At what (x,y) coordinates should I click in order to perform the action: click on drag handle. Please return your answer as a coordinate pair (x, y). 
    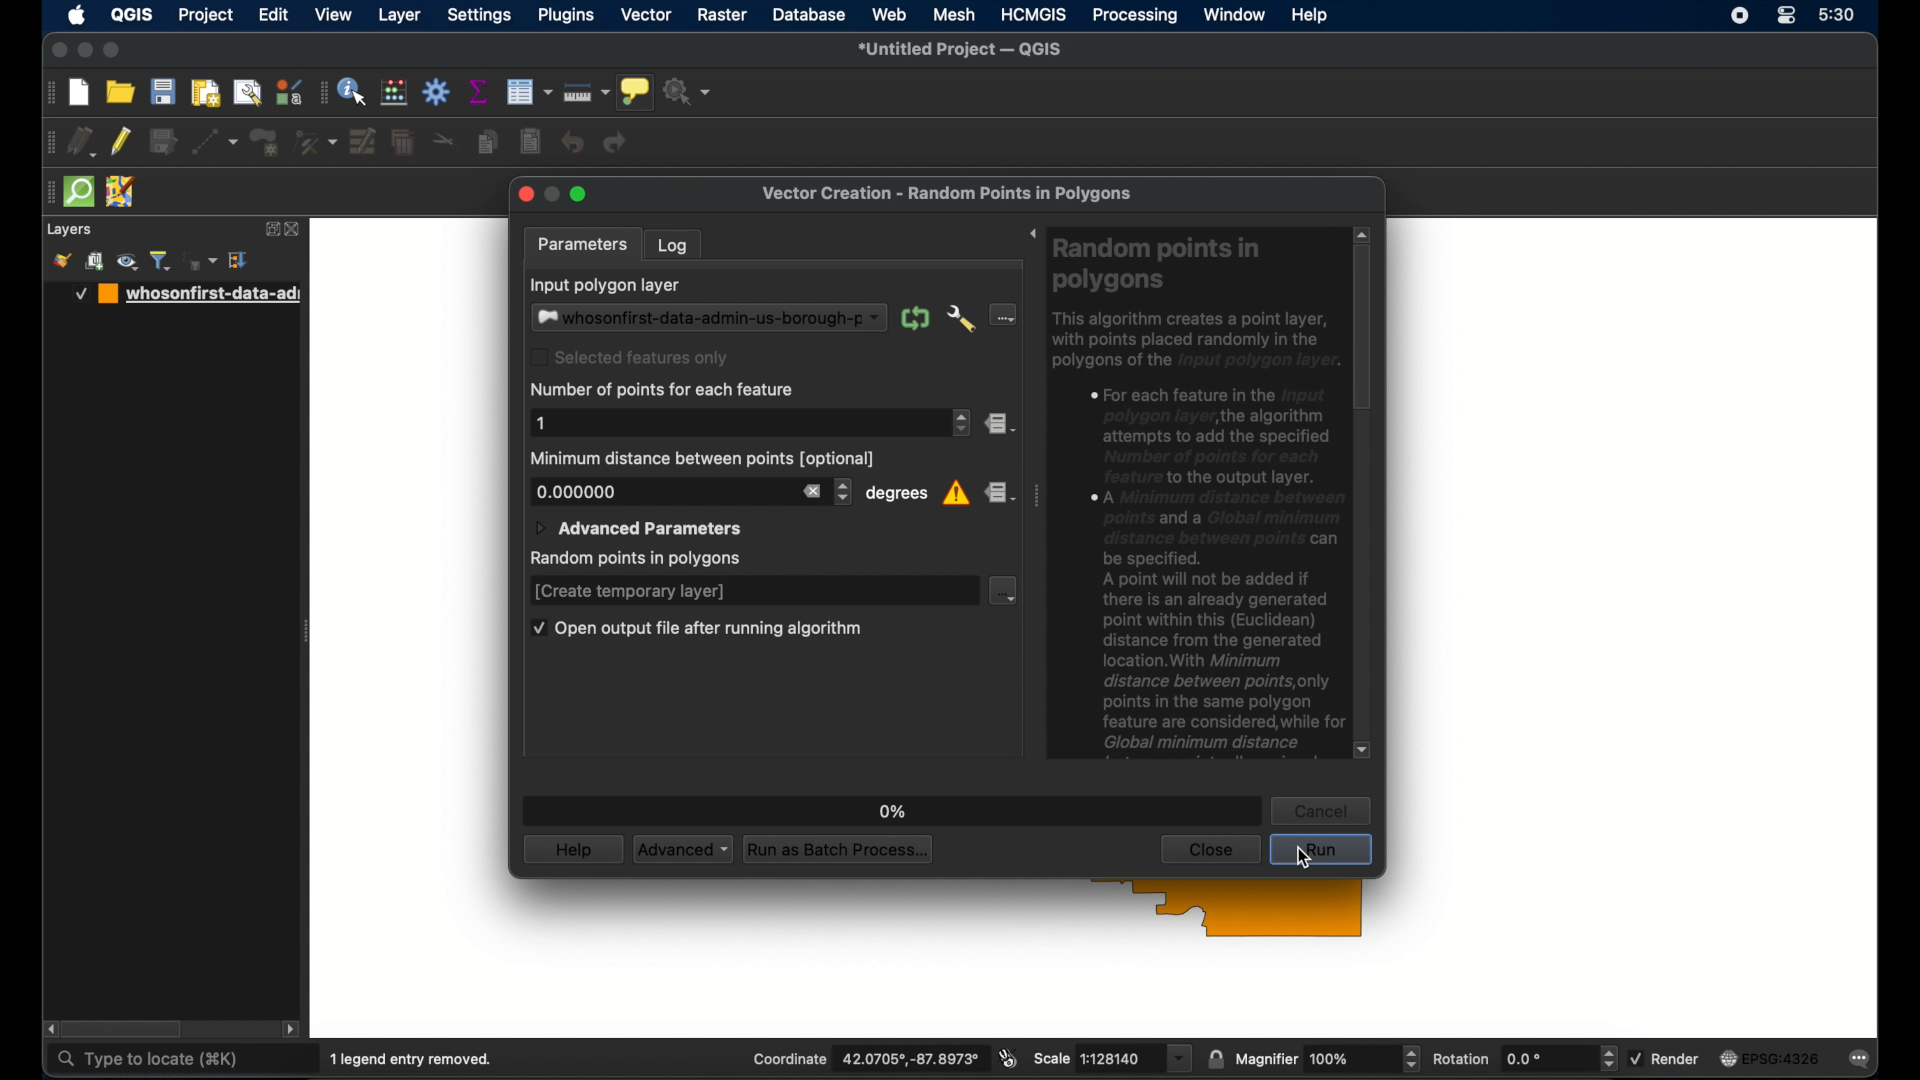
    Looking at the image, I should click on (45, 142).